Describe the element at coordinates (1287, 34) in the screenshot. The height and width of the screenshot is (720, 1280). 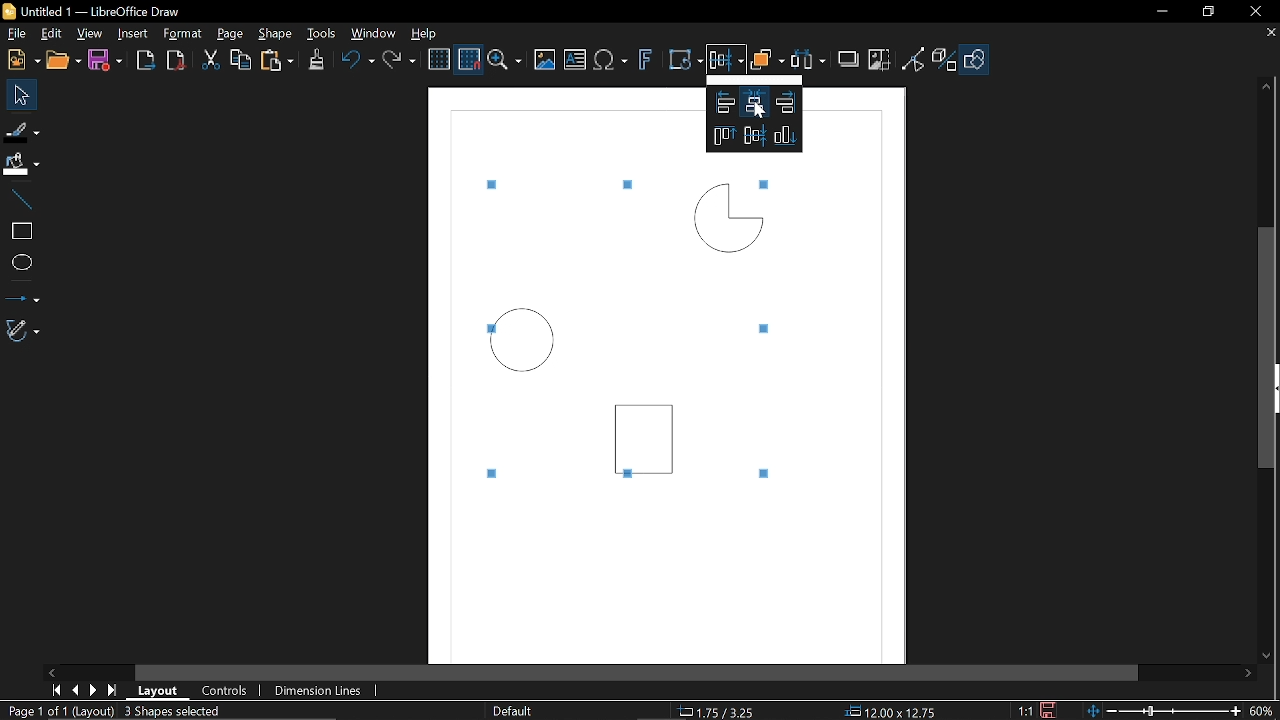
I see `Close tab` at that location.